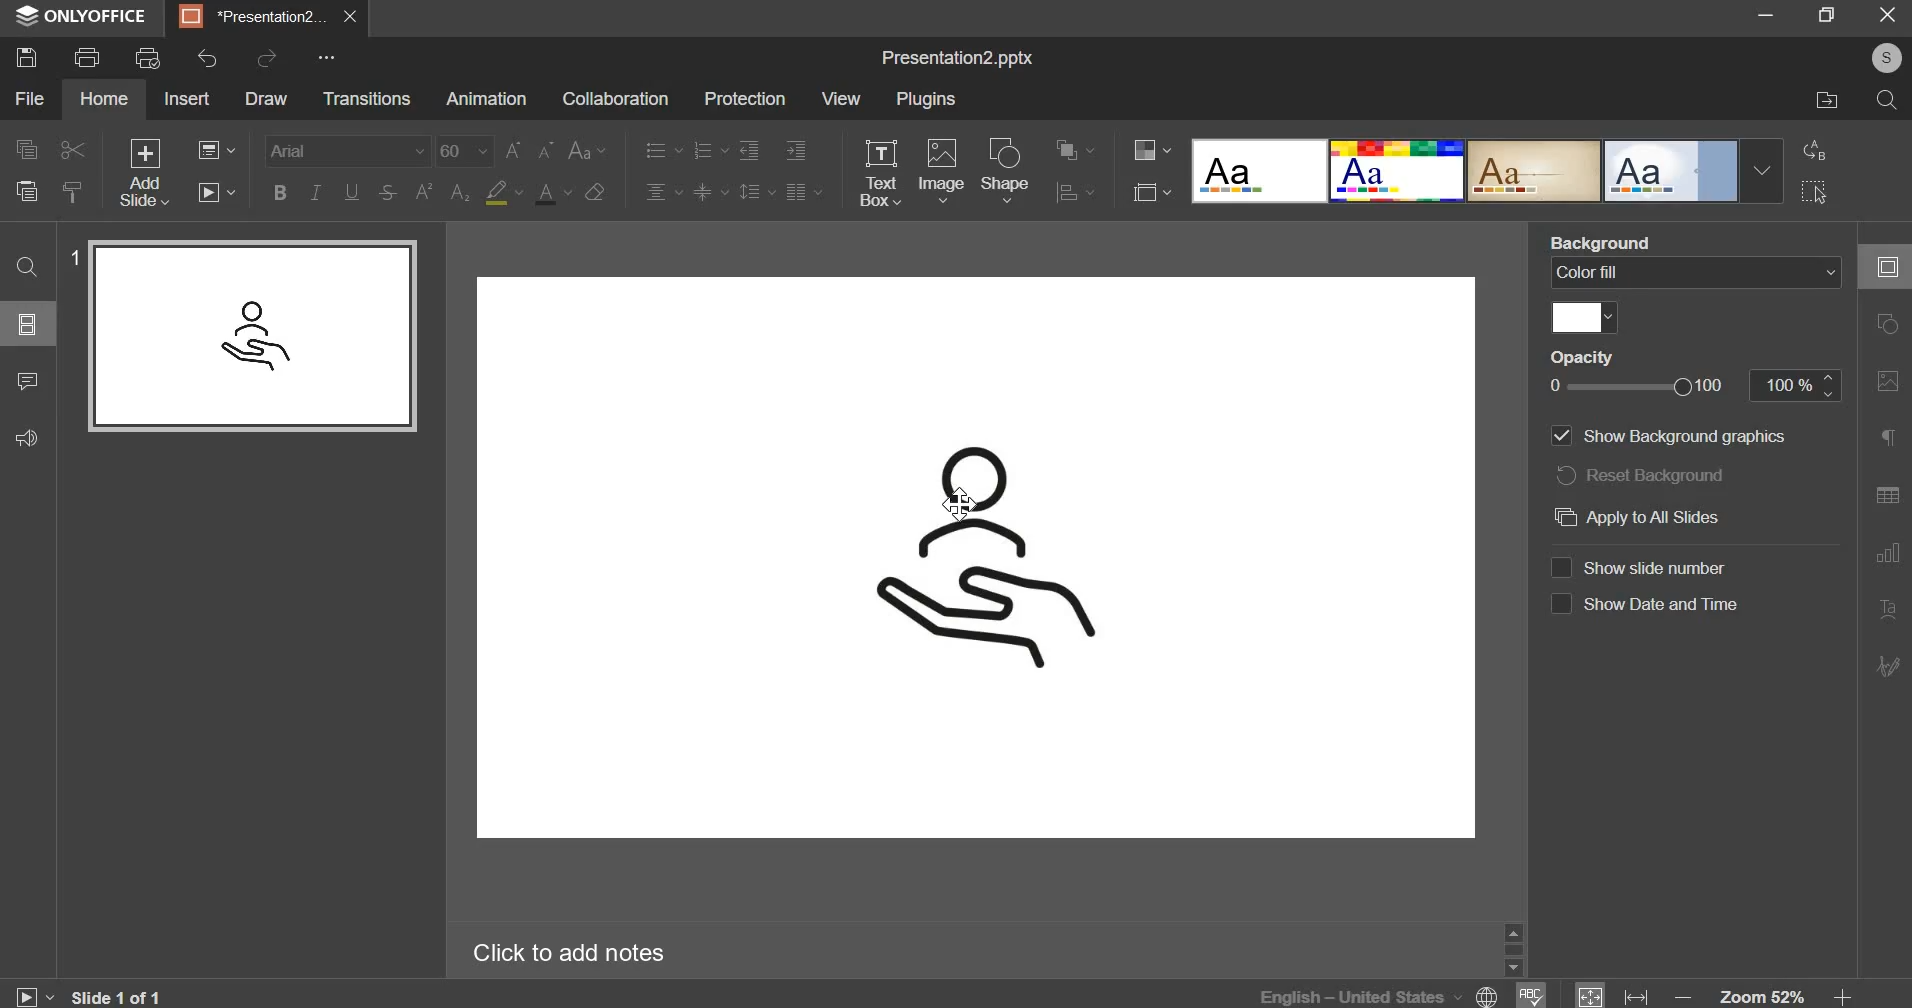 This screenshot has height=1008, width=1912. What do you see at coordinates (924, 99) in the screenshot?
I see `plugins` at bounding box center [924, 99].